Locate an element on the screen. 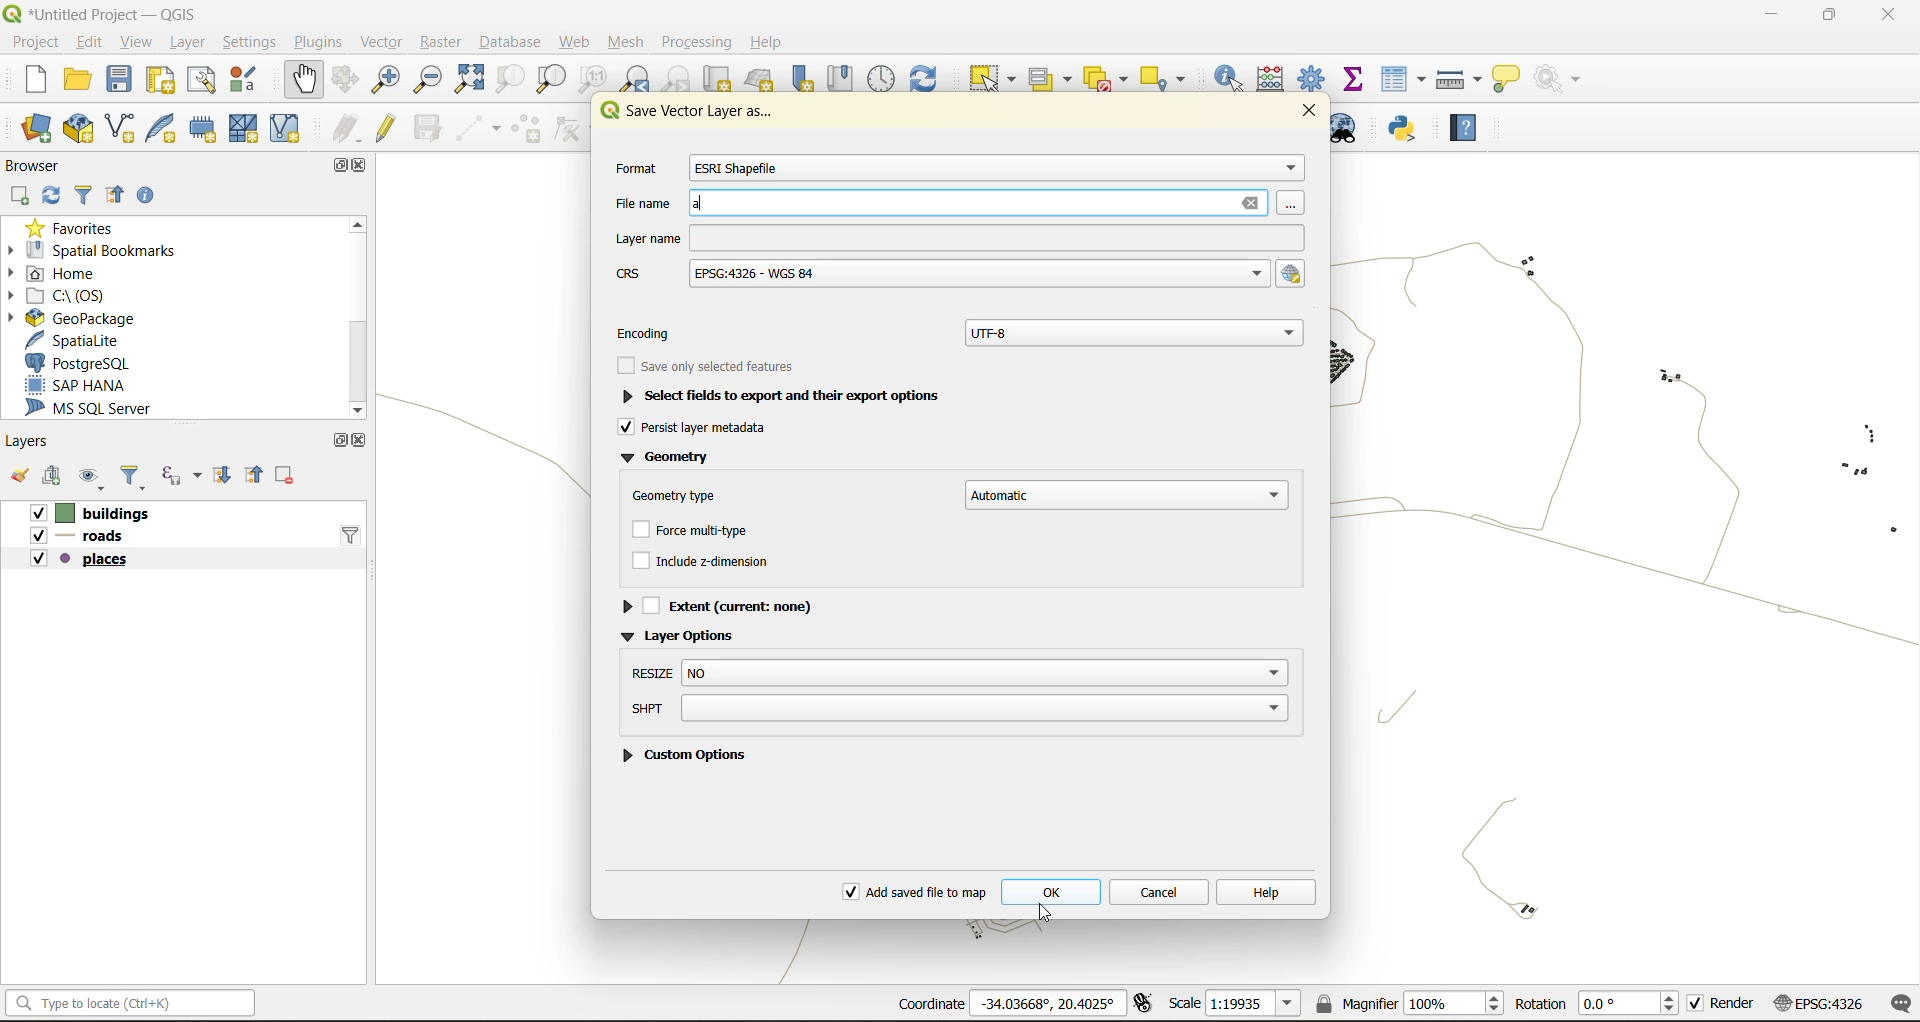 Image resolution: width=1920 pixels, height=1022 pixels. open datasource manager is located at coordinates (31, 129).